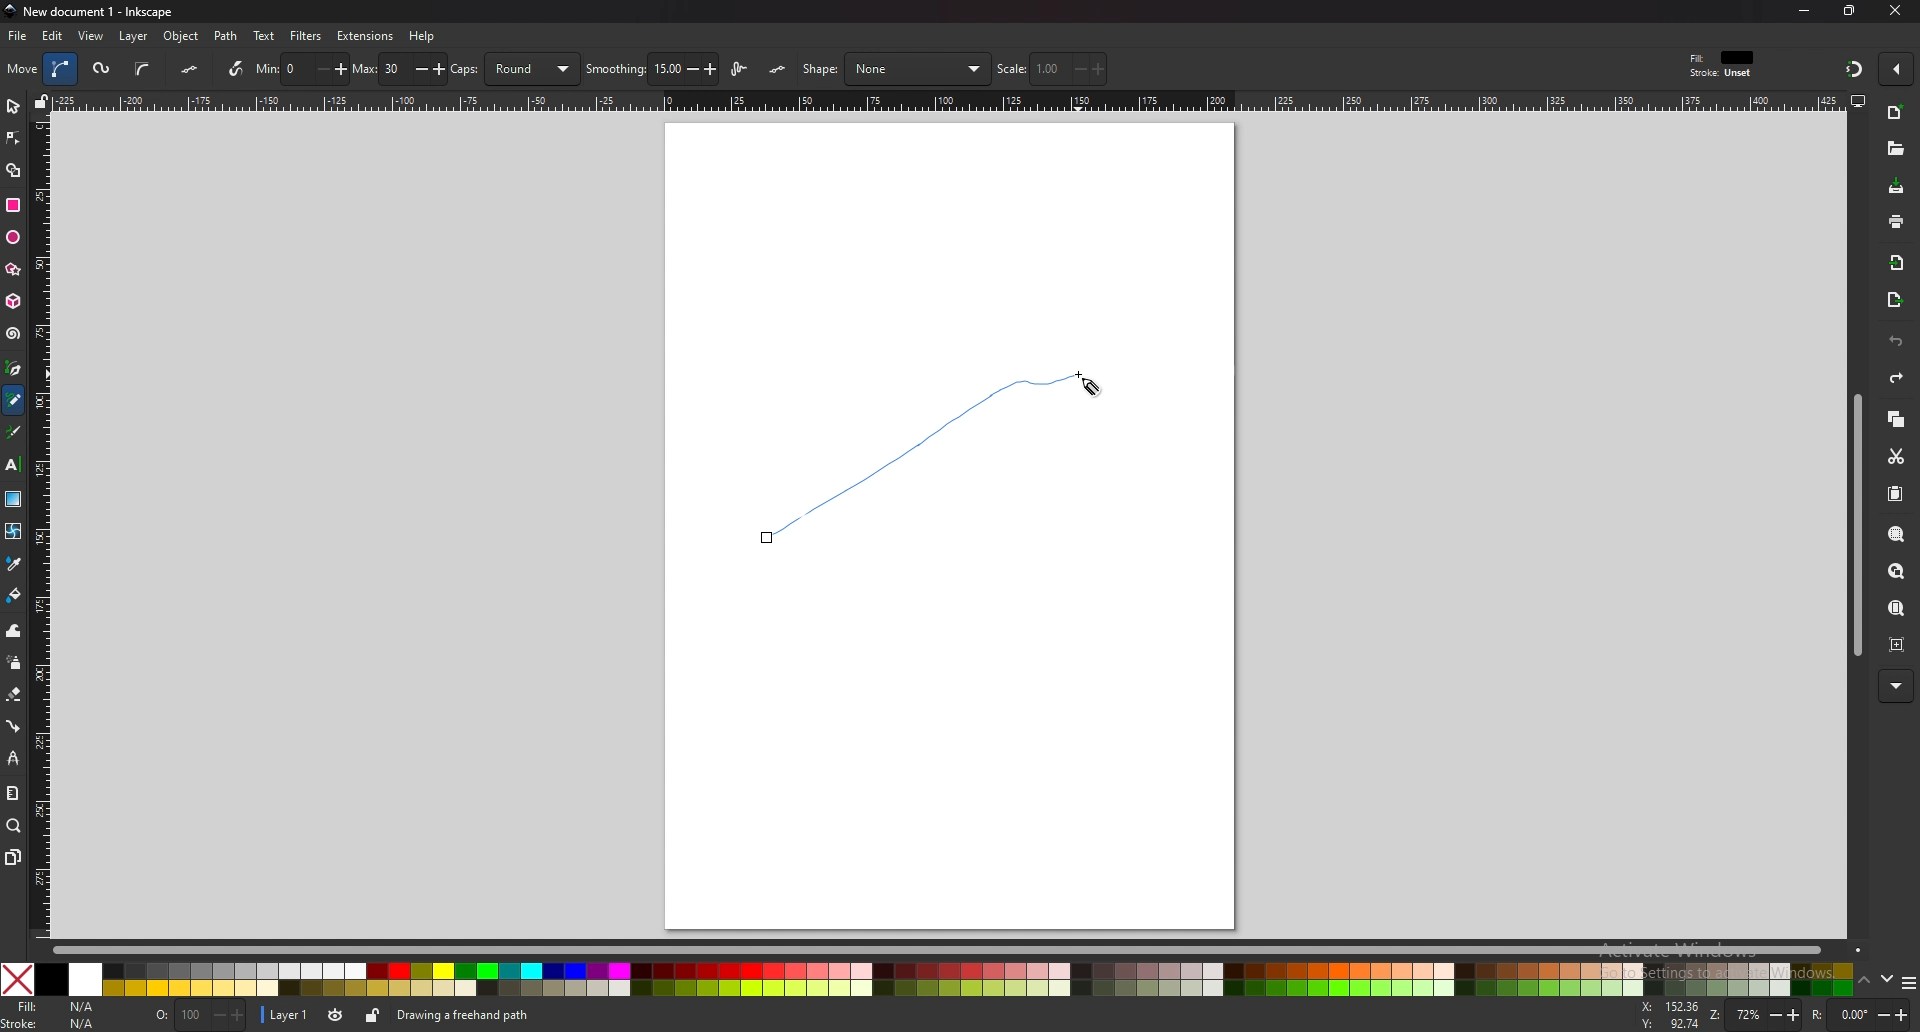 Image resolution: width=1920 pixels, height=1032 pixels. I want to click on smoothing, so click(651, 67).